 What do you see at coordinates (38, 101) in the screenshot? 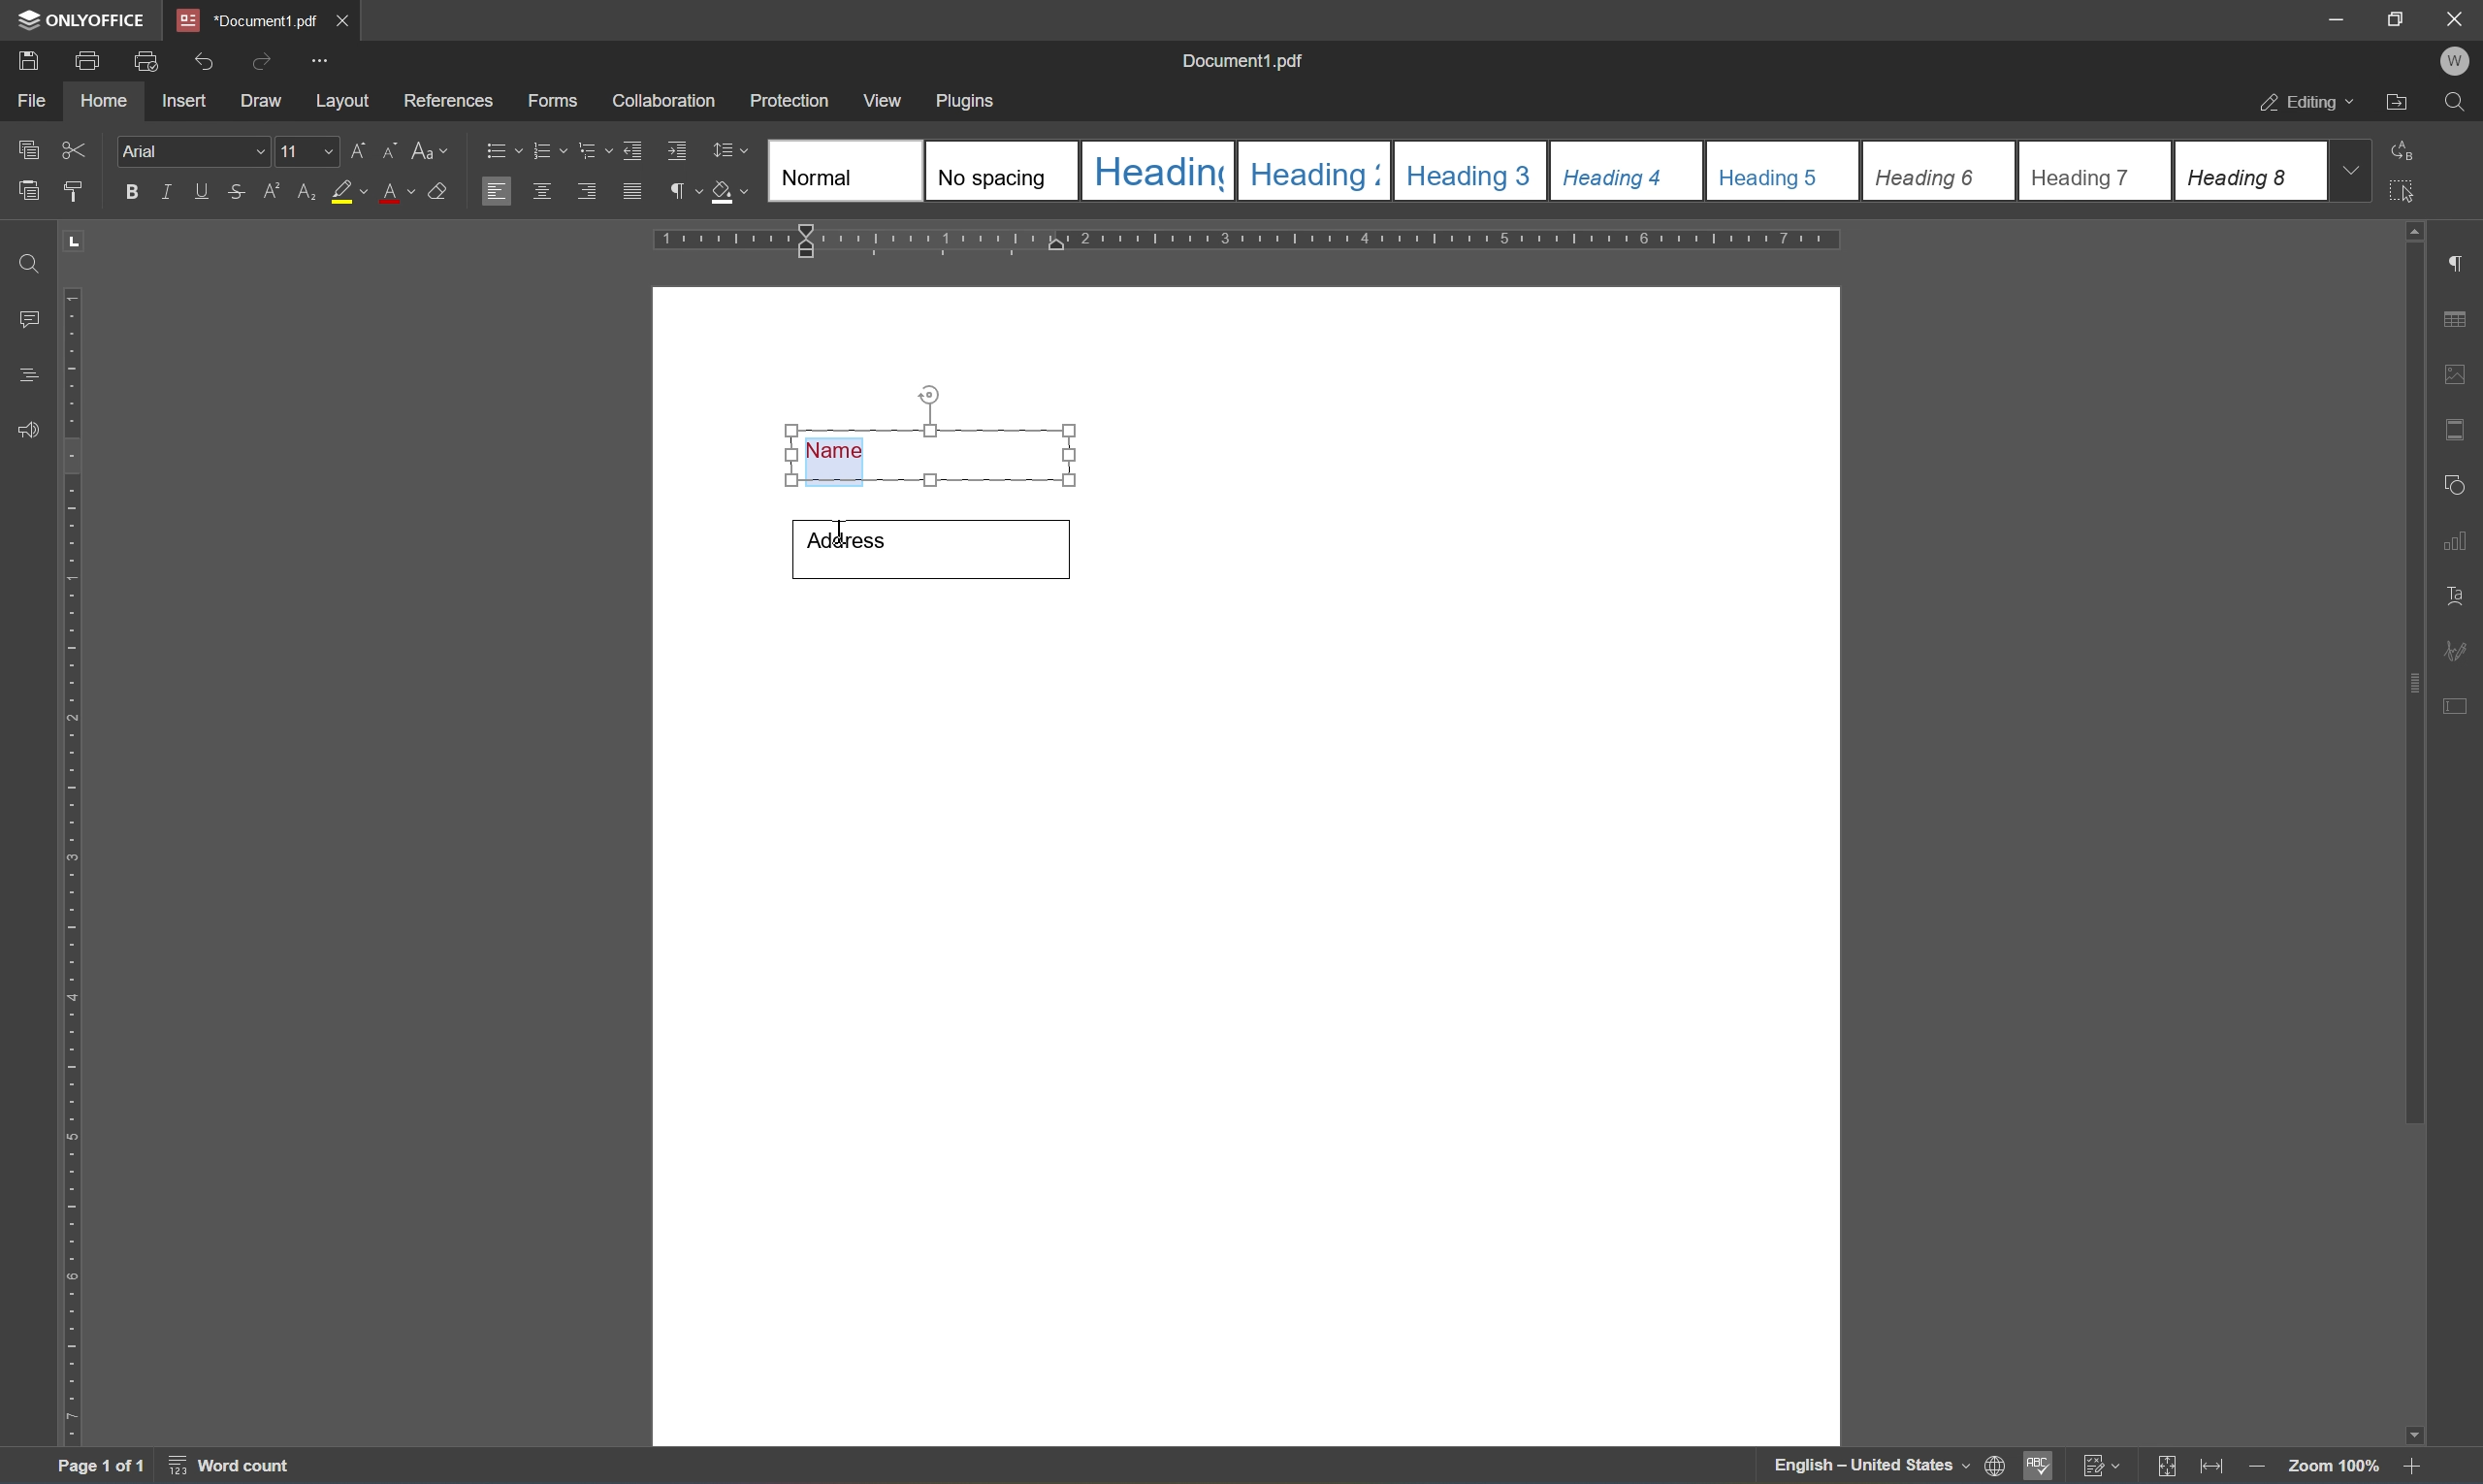
I see `file` at bounding box center [38, 101].